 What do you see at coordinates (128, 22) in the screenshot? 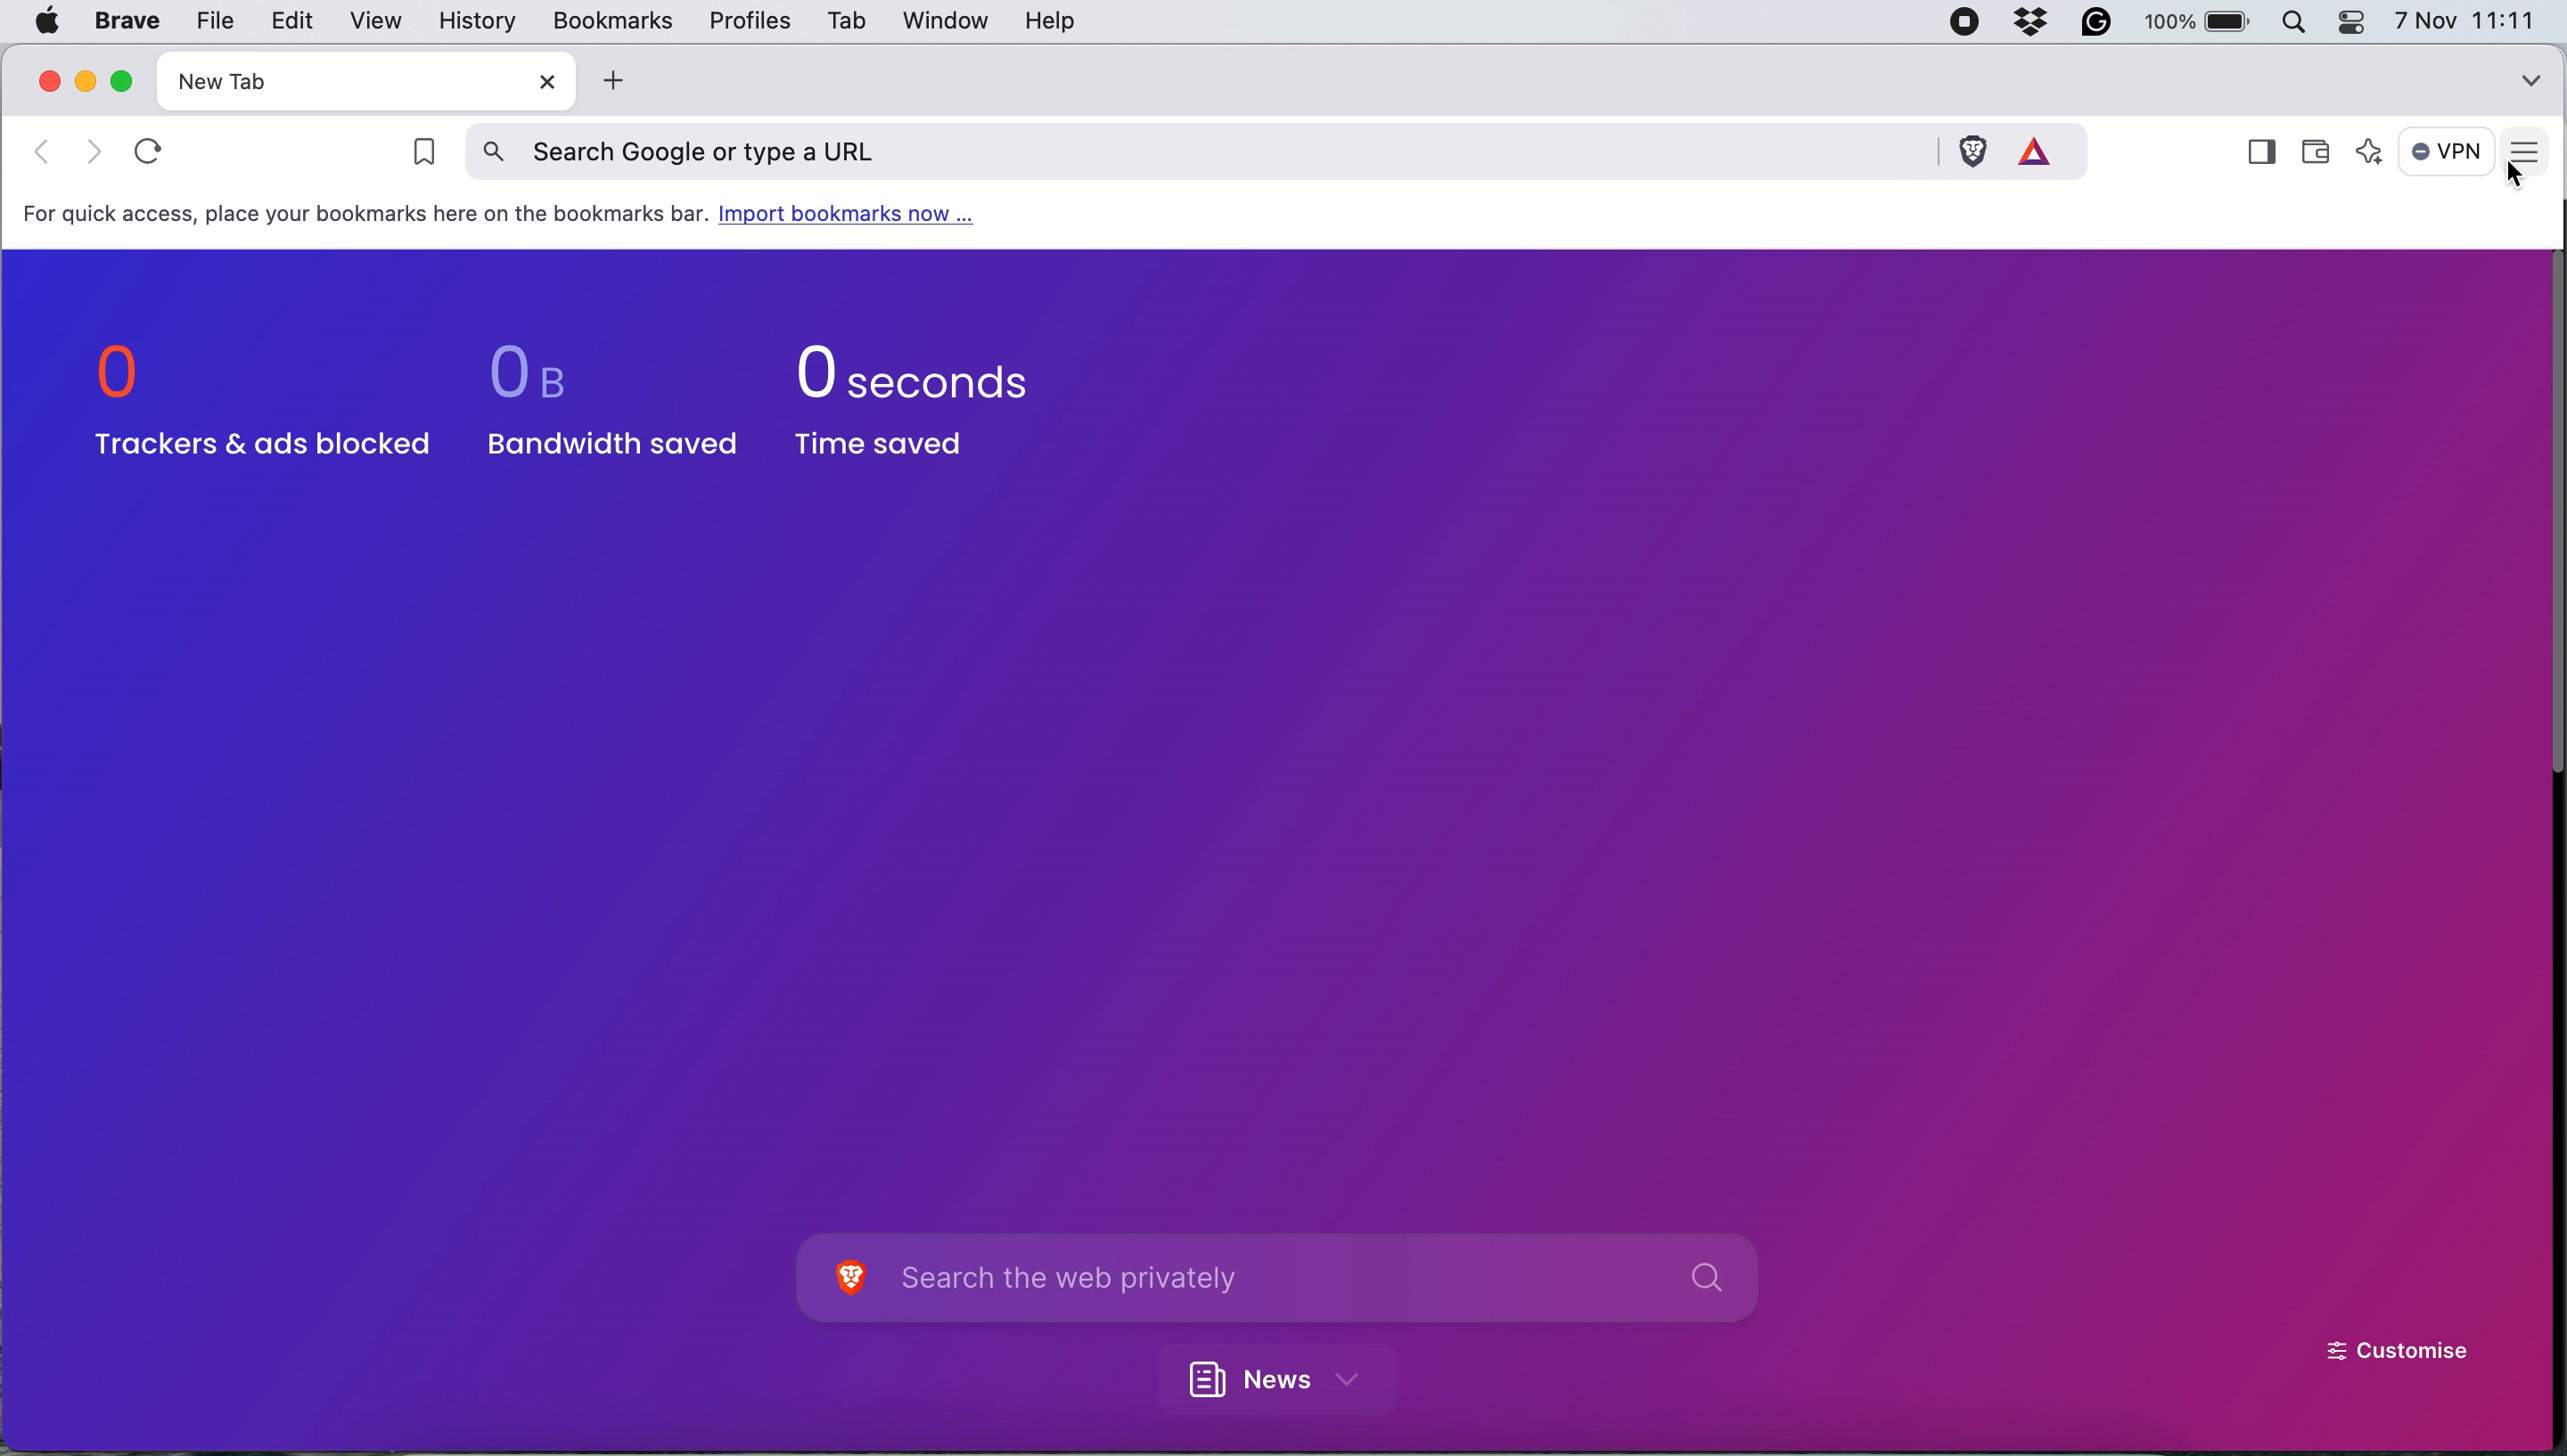
I see `brave` at bounding box center [128, 22].